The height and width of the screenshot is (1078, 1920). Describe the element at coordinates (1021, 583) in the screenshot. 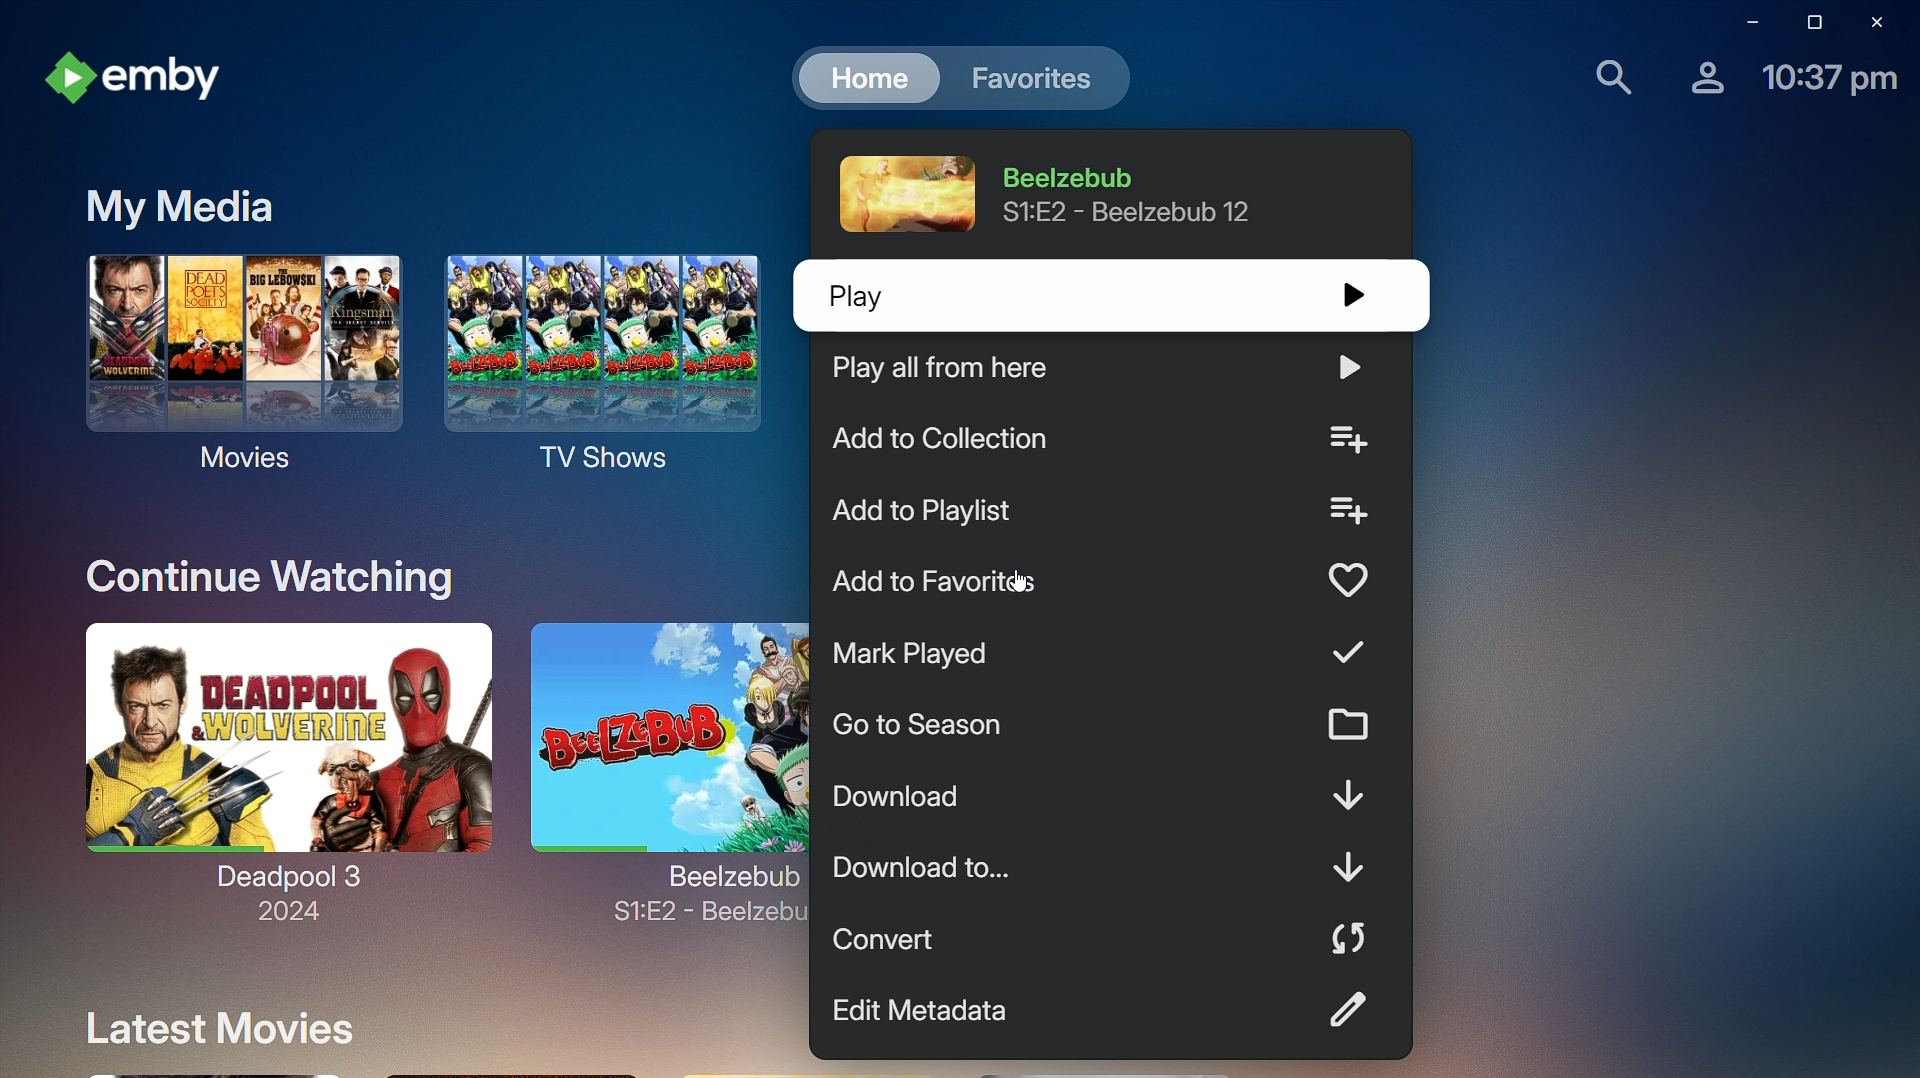

I see `cursor` at that location.